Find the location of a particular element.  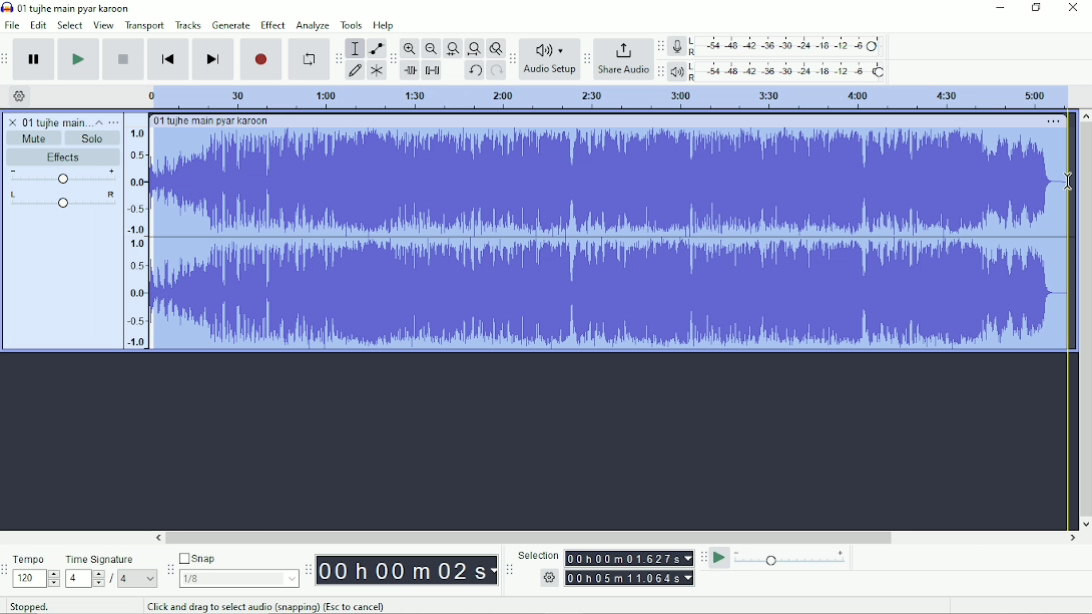

Select is located at coordinates (71, 25).